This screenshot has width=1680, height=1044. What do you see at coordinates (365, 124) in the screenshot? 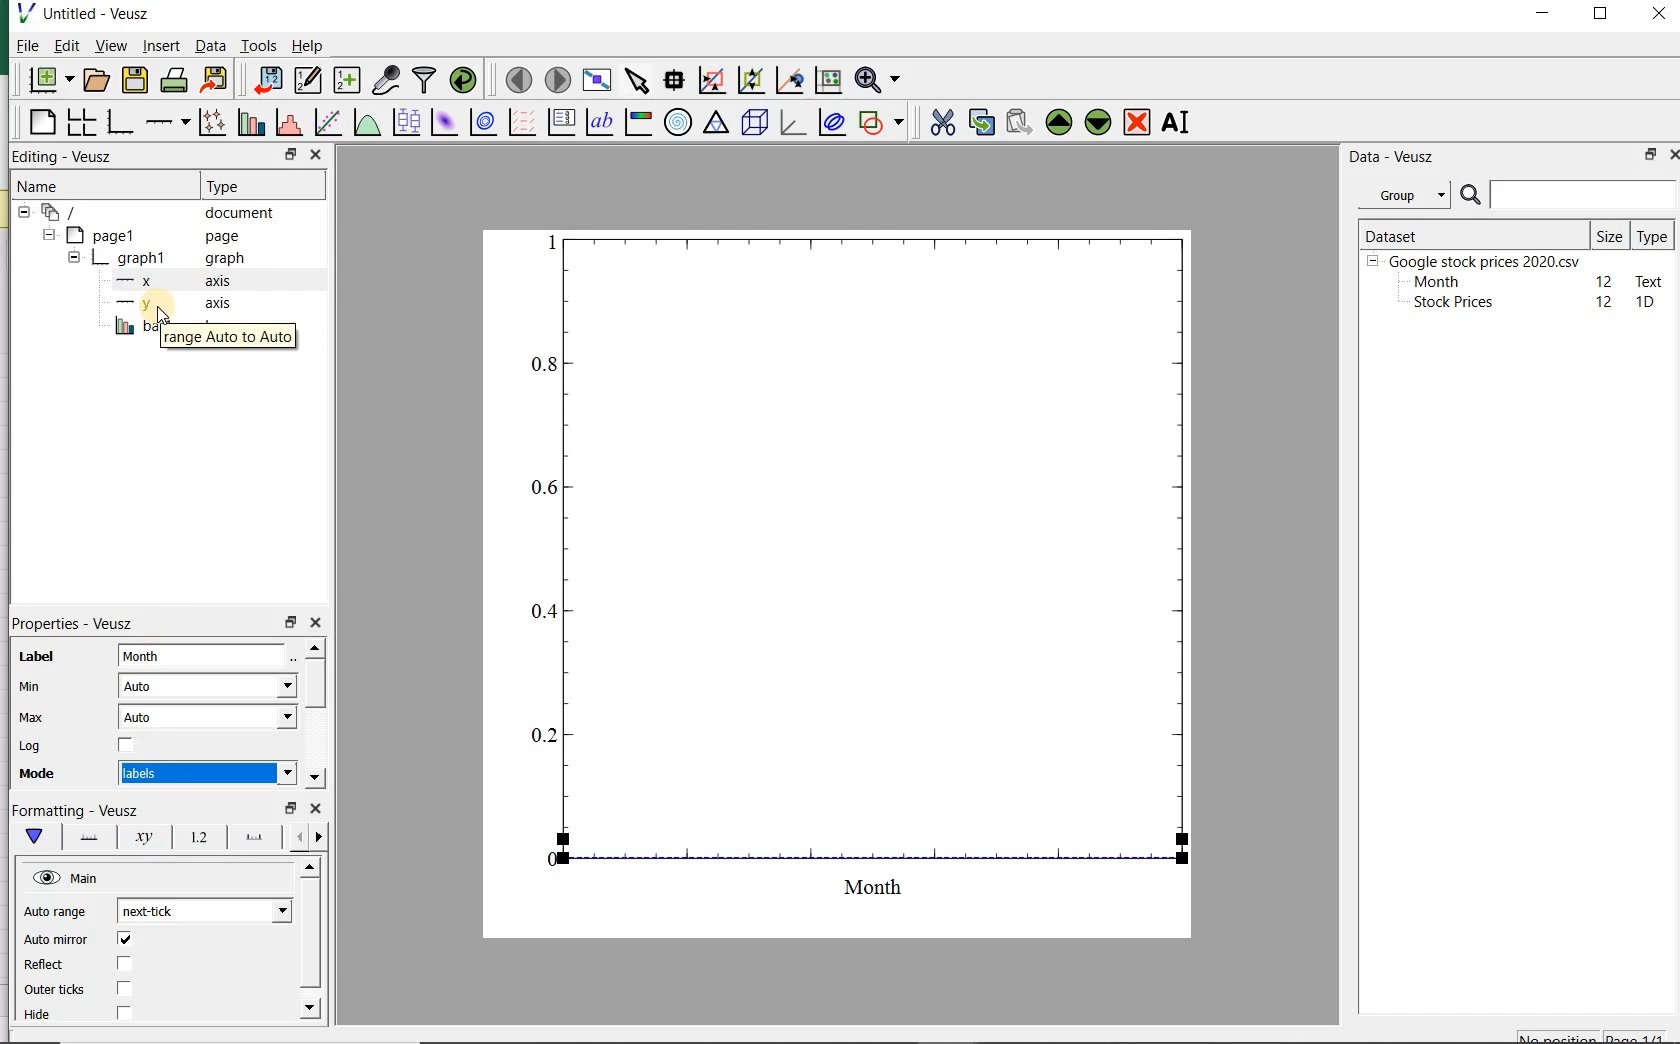
I see `plot a function` at bounding box center [365, 124].